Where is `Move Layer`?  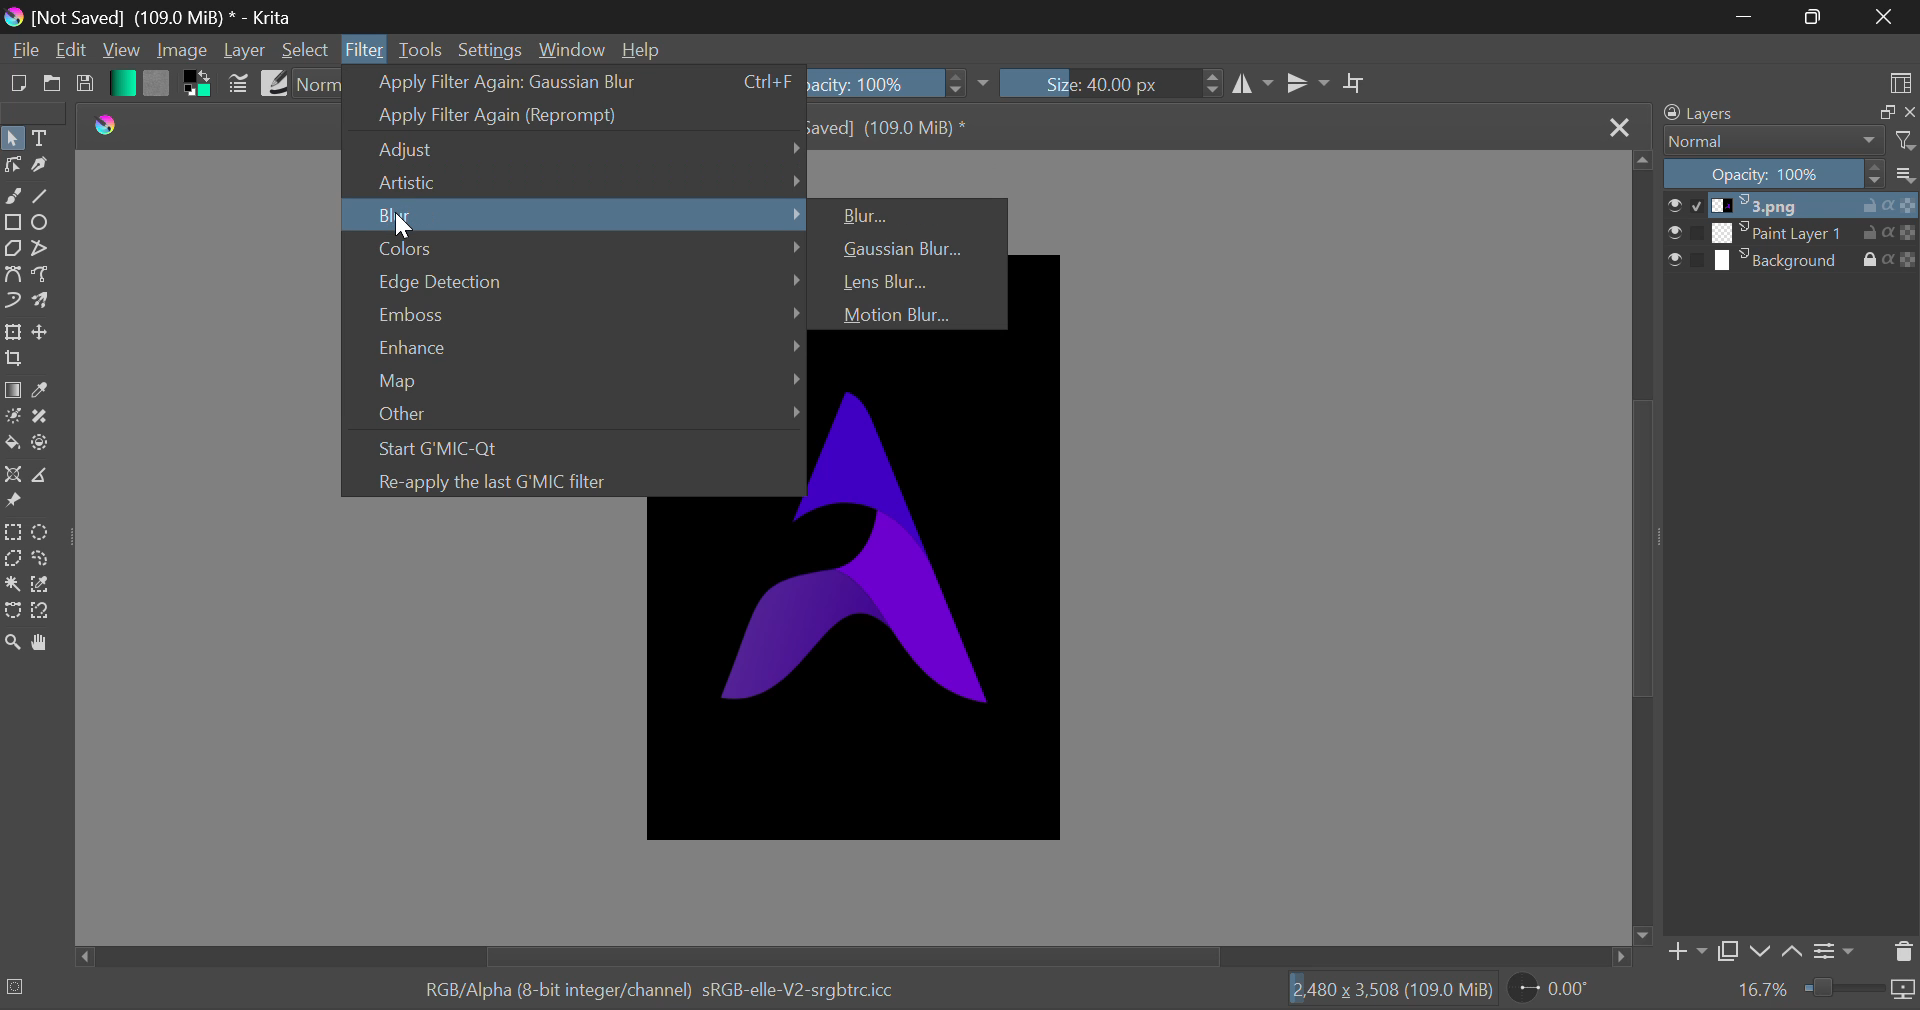
Move Layer is located at coordinates (44, 331).